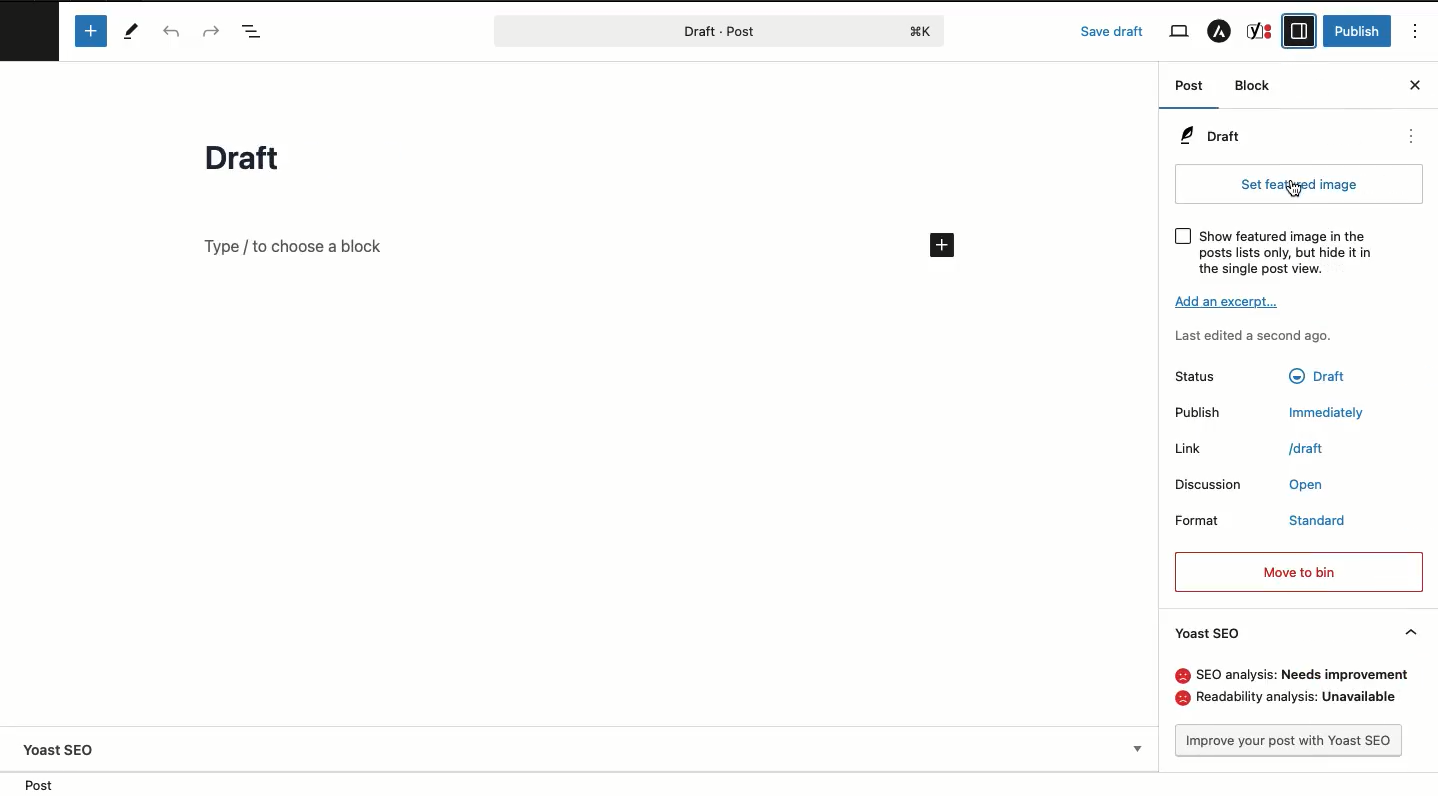 The height and width of the screenshot is (796, 1438). I want to click on Draft, so click(1214, 138).